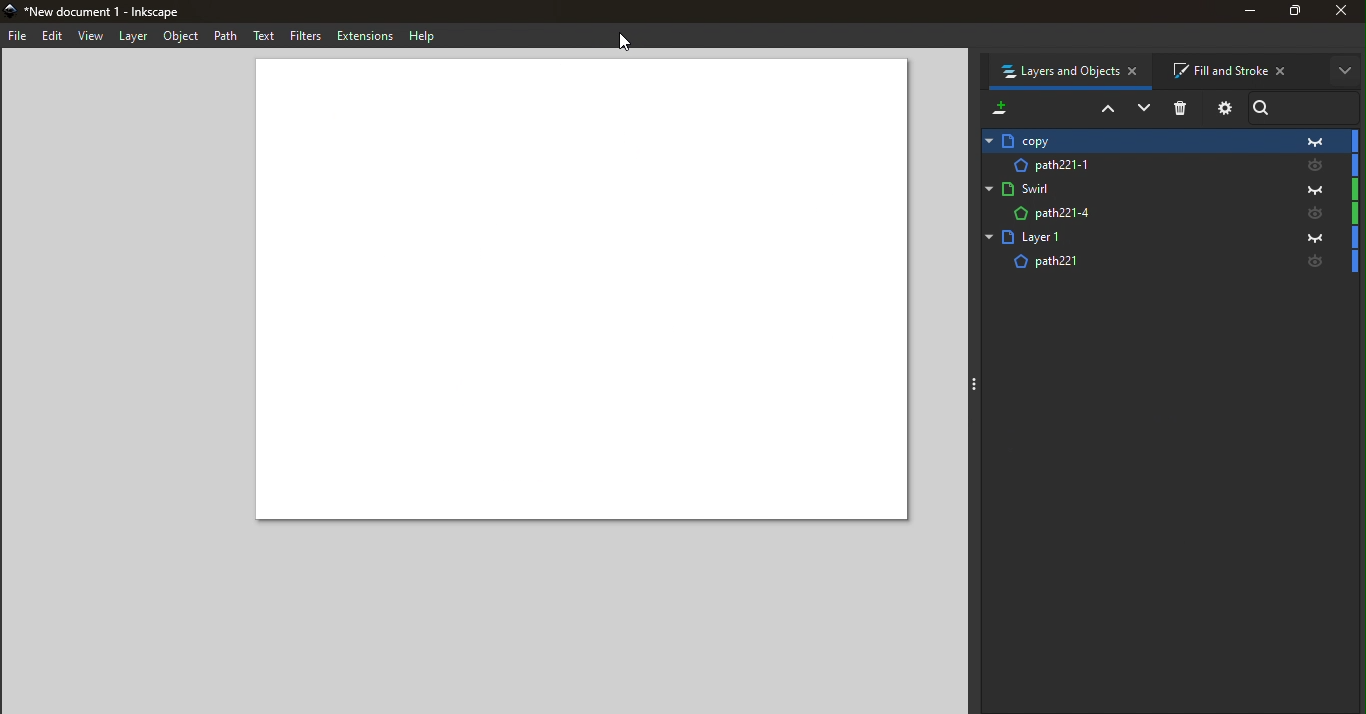 The image size is (1366, 714). I want to click on Search bar, so click(1306, 106).